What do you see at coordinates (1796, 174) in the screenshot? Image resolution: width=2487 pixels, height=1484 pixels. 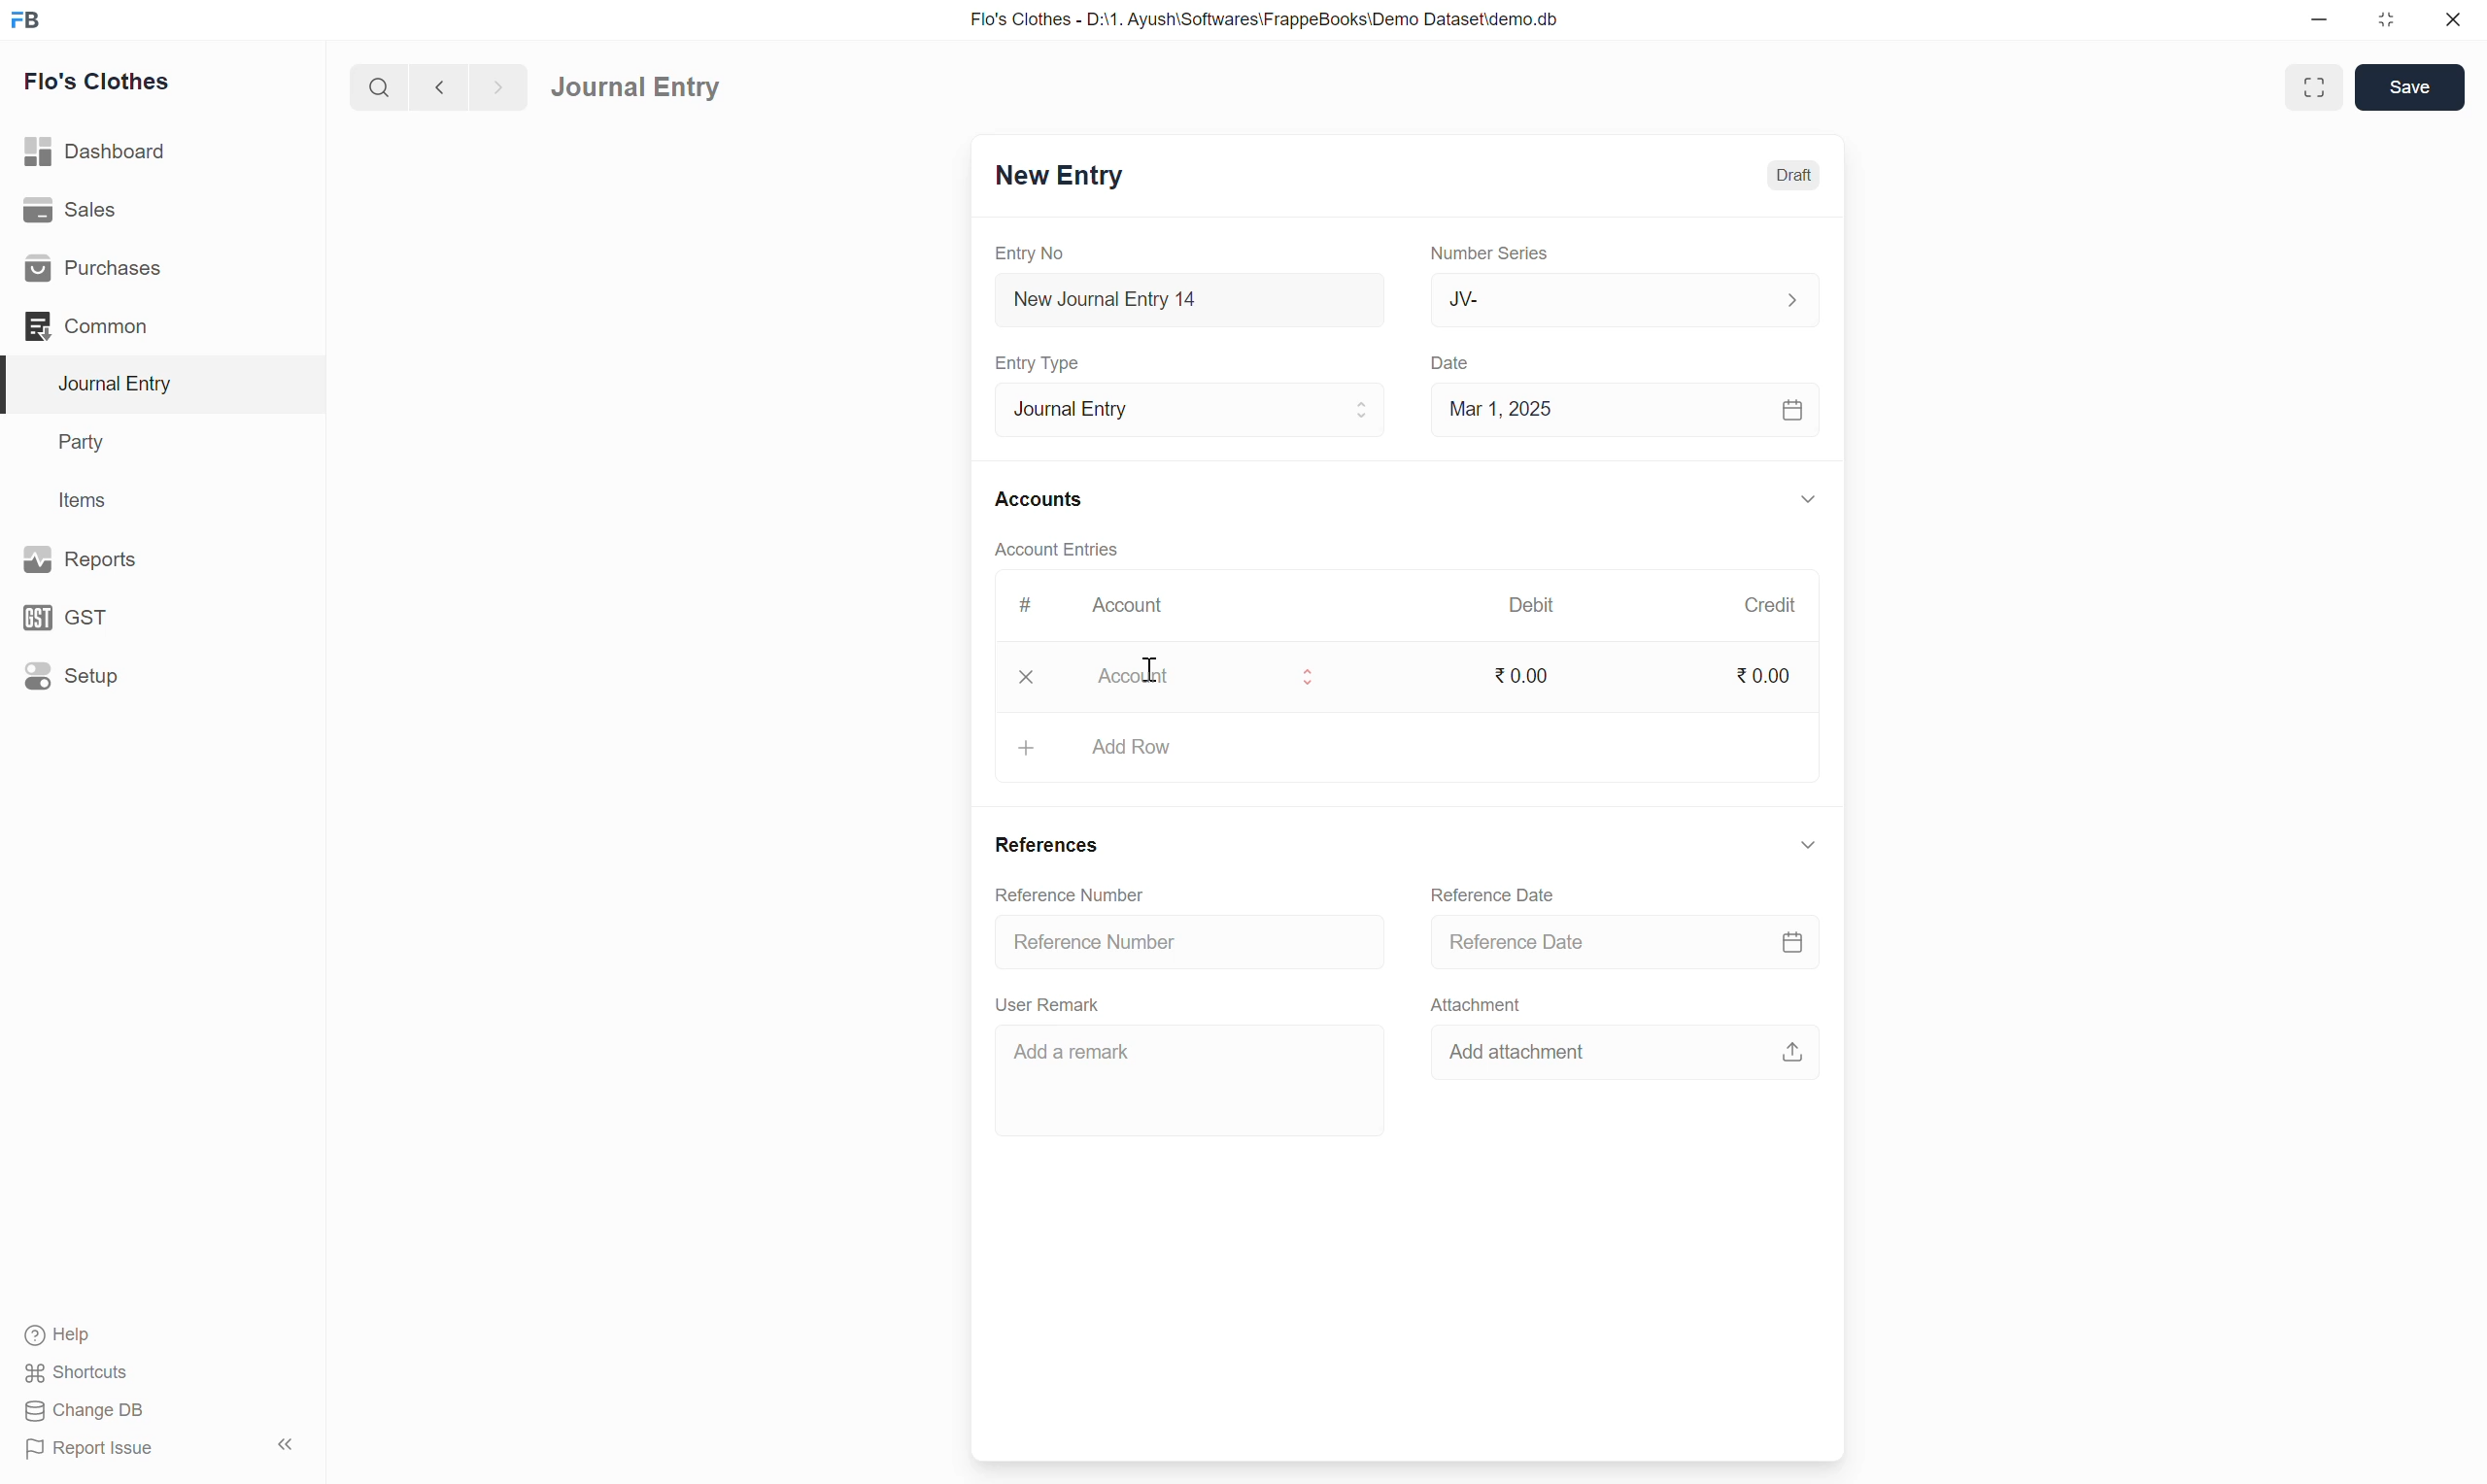 I see `Draft` at bounding box center [1796, 174].